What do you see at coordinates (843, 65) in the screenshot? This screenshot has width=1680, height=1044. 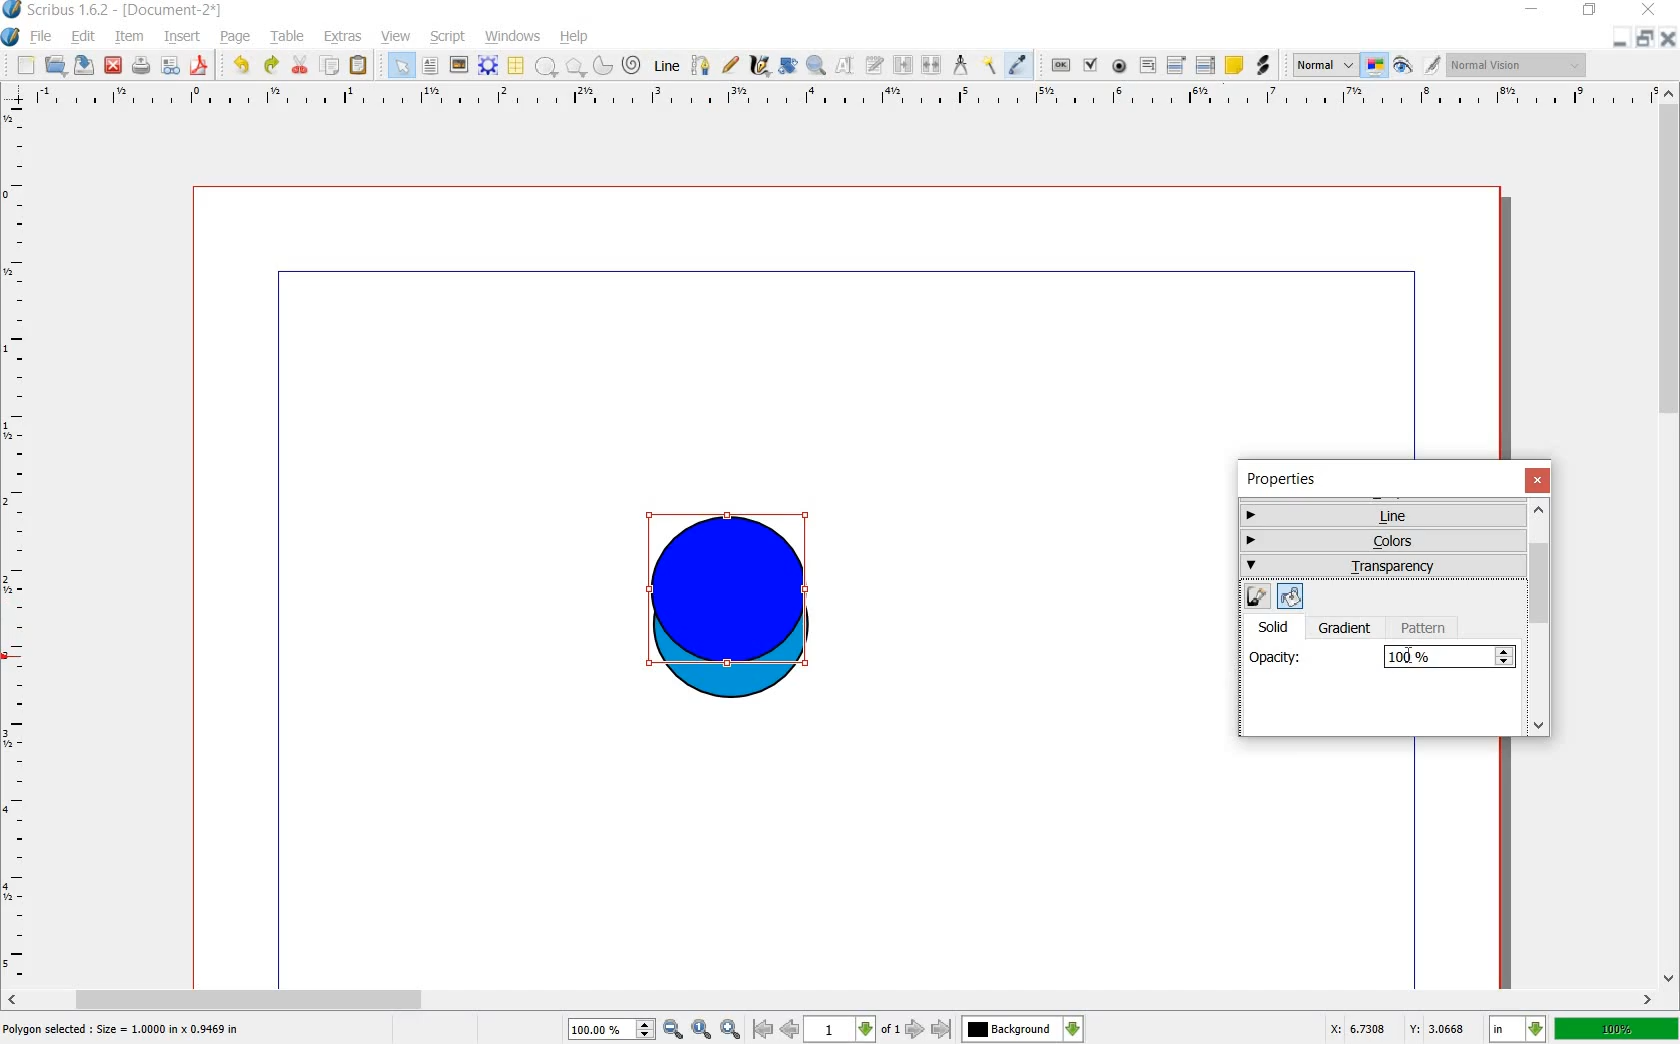 I see `edit contents of frame` at bounding box center [843, 65].